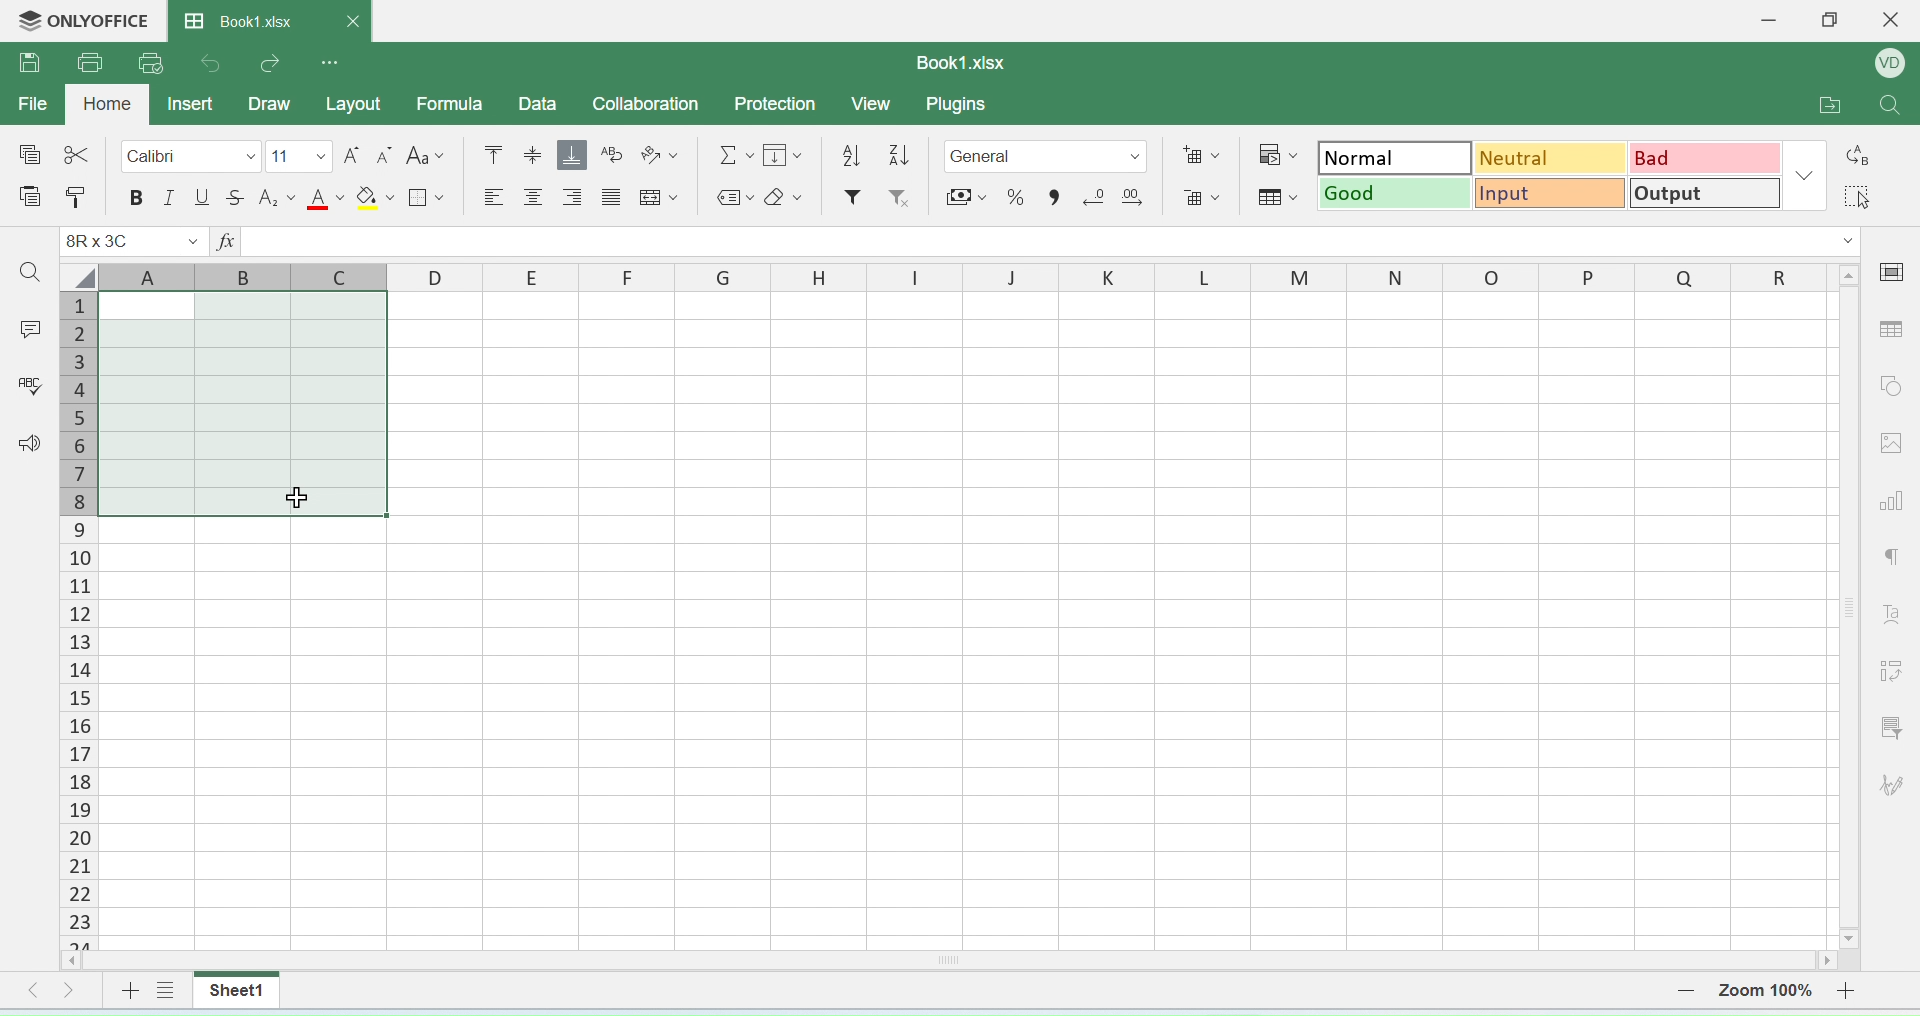  What do you see at coordinates (76, 622) in the screenshot?
I see `columns number` at bounding box center [76, 622].